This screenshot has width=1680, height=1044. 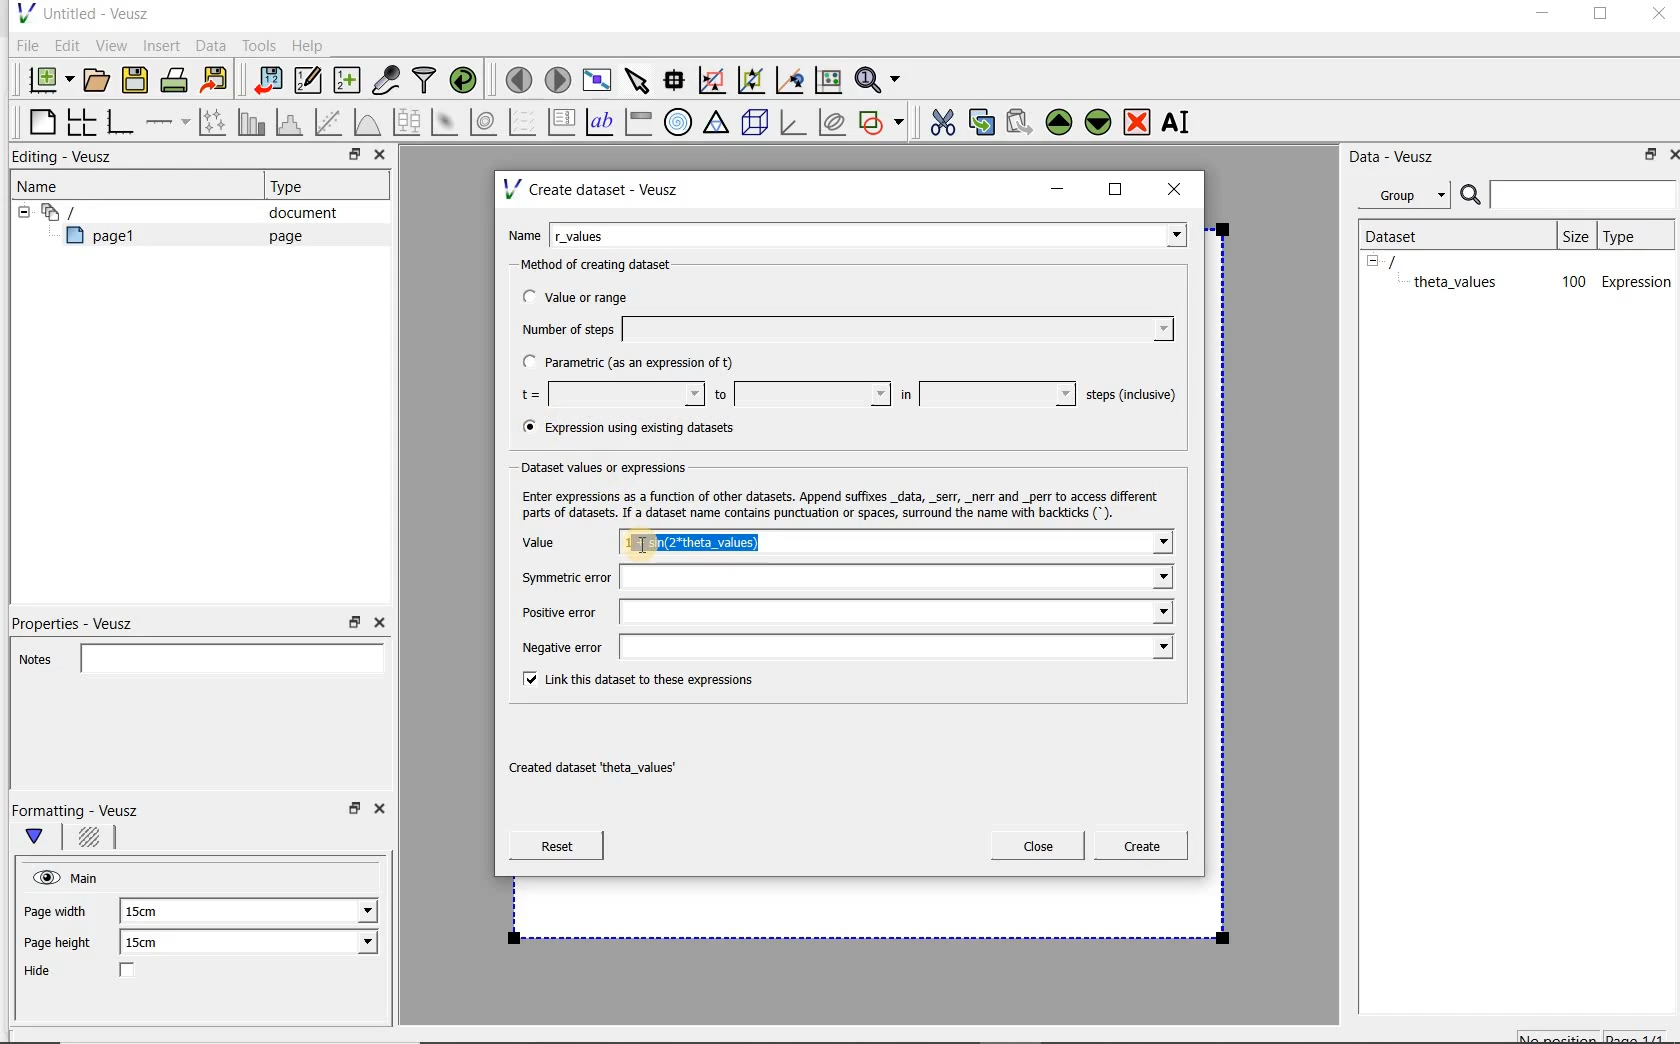 What do you see at coordinates (718, 123) in the screenshot?
I see `ternary graph` at bounding box center [718, 123].